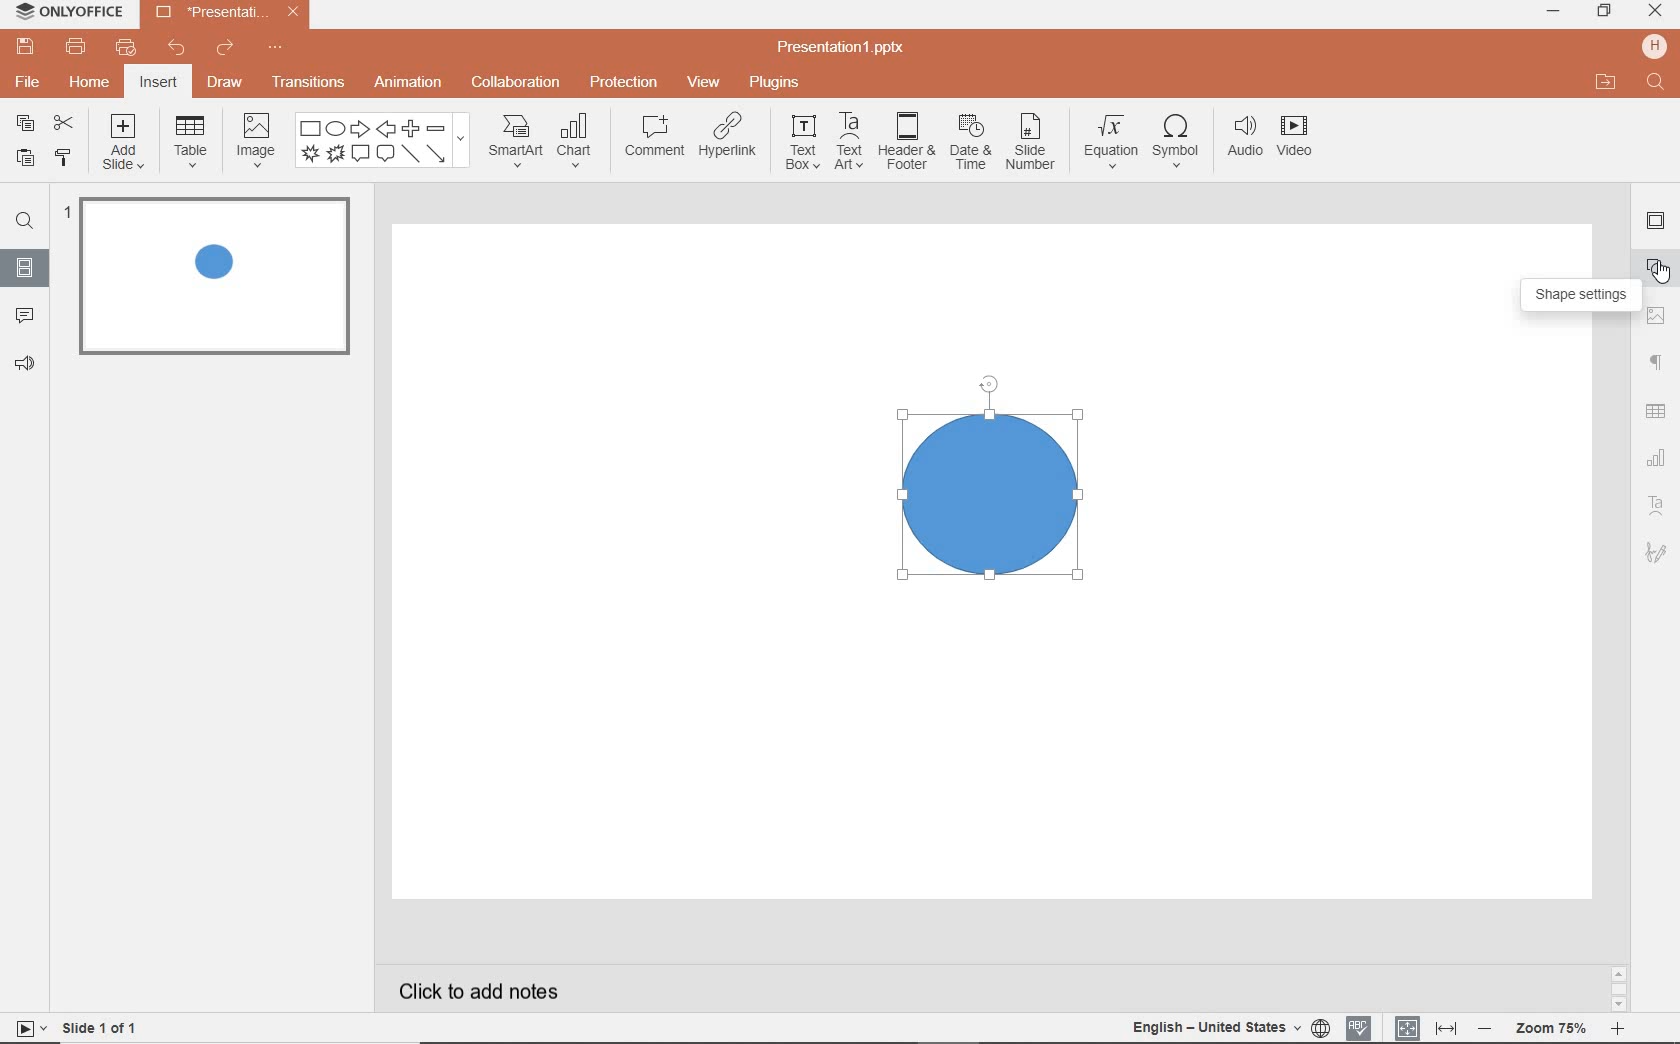 The image size is (1680, 1044). What do you see at coordinates (1555, 11) in the screenshot?
I see `minimize` at bounding box center [1555, 11].